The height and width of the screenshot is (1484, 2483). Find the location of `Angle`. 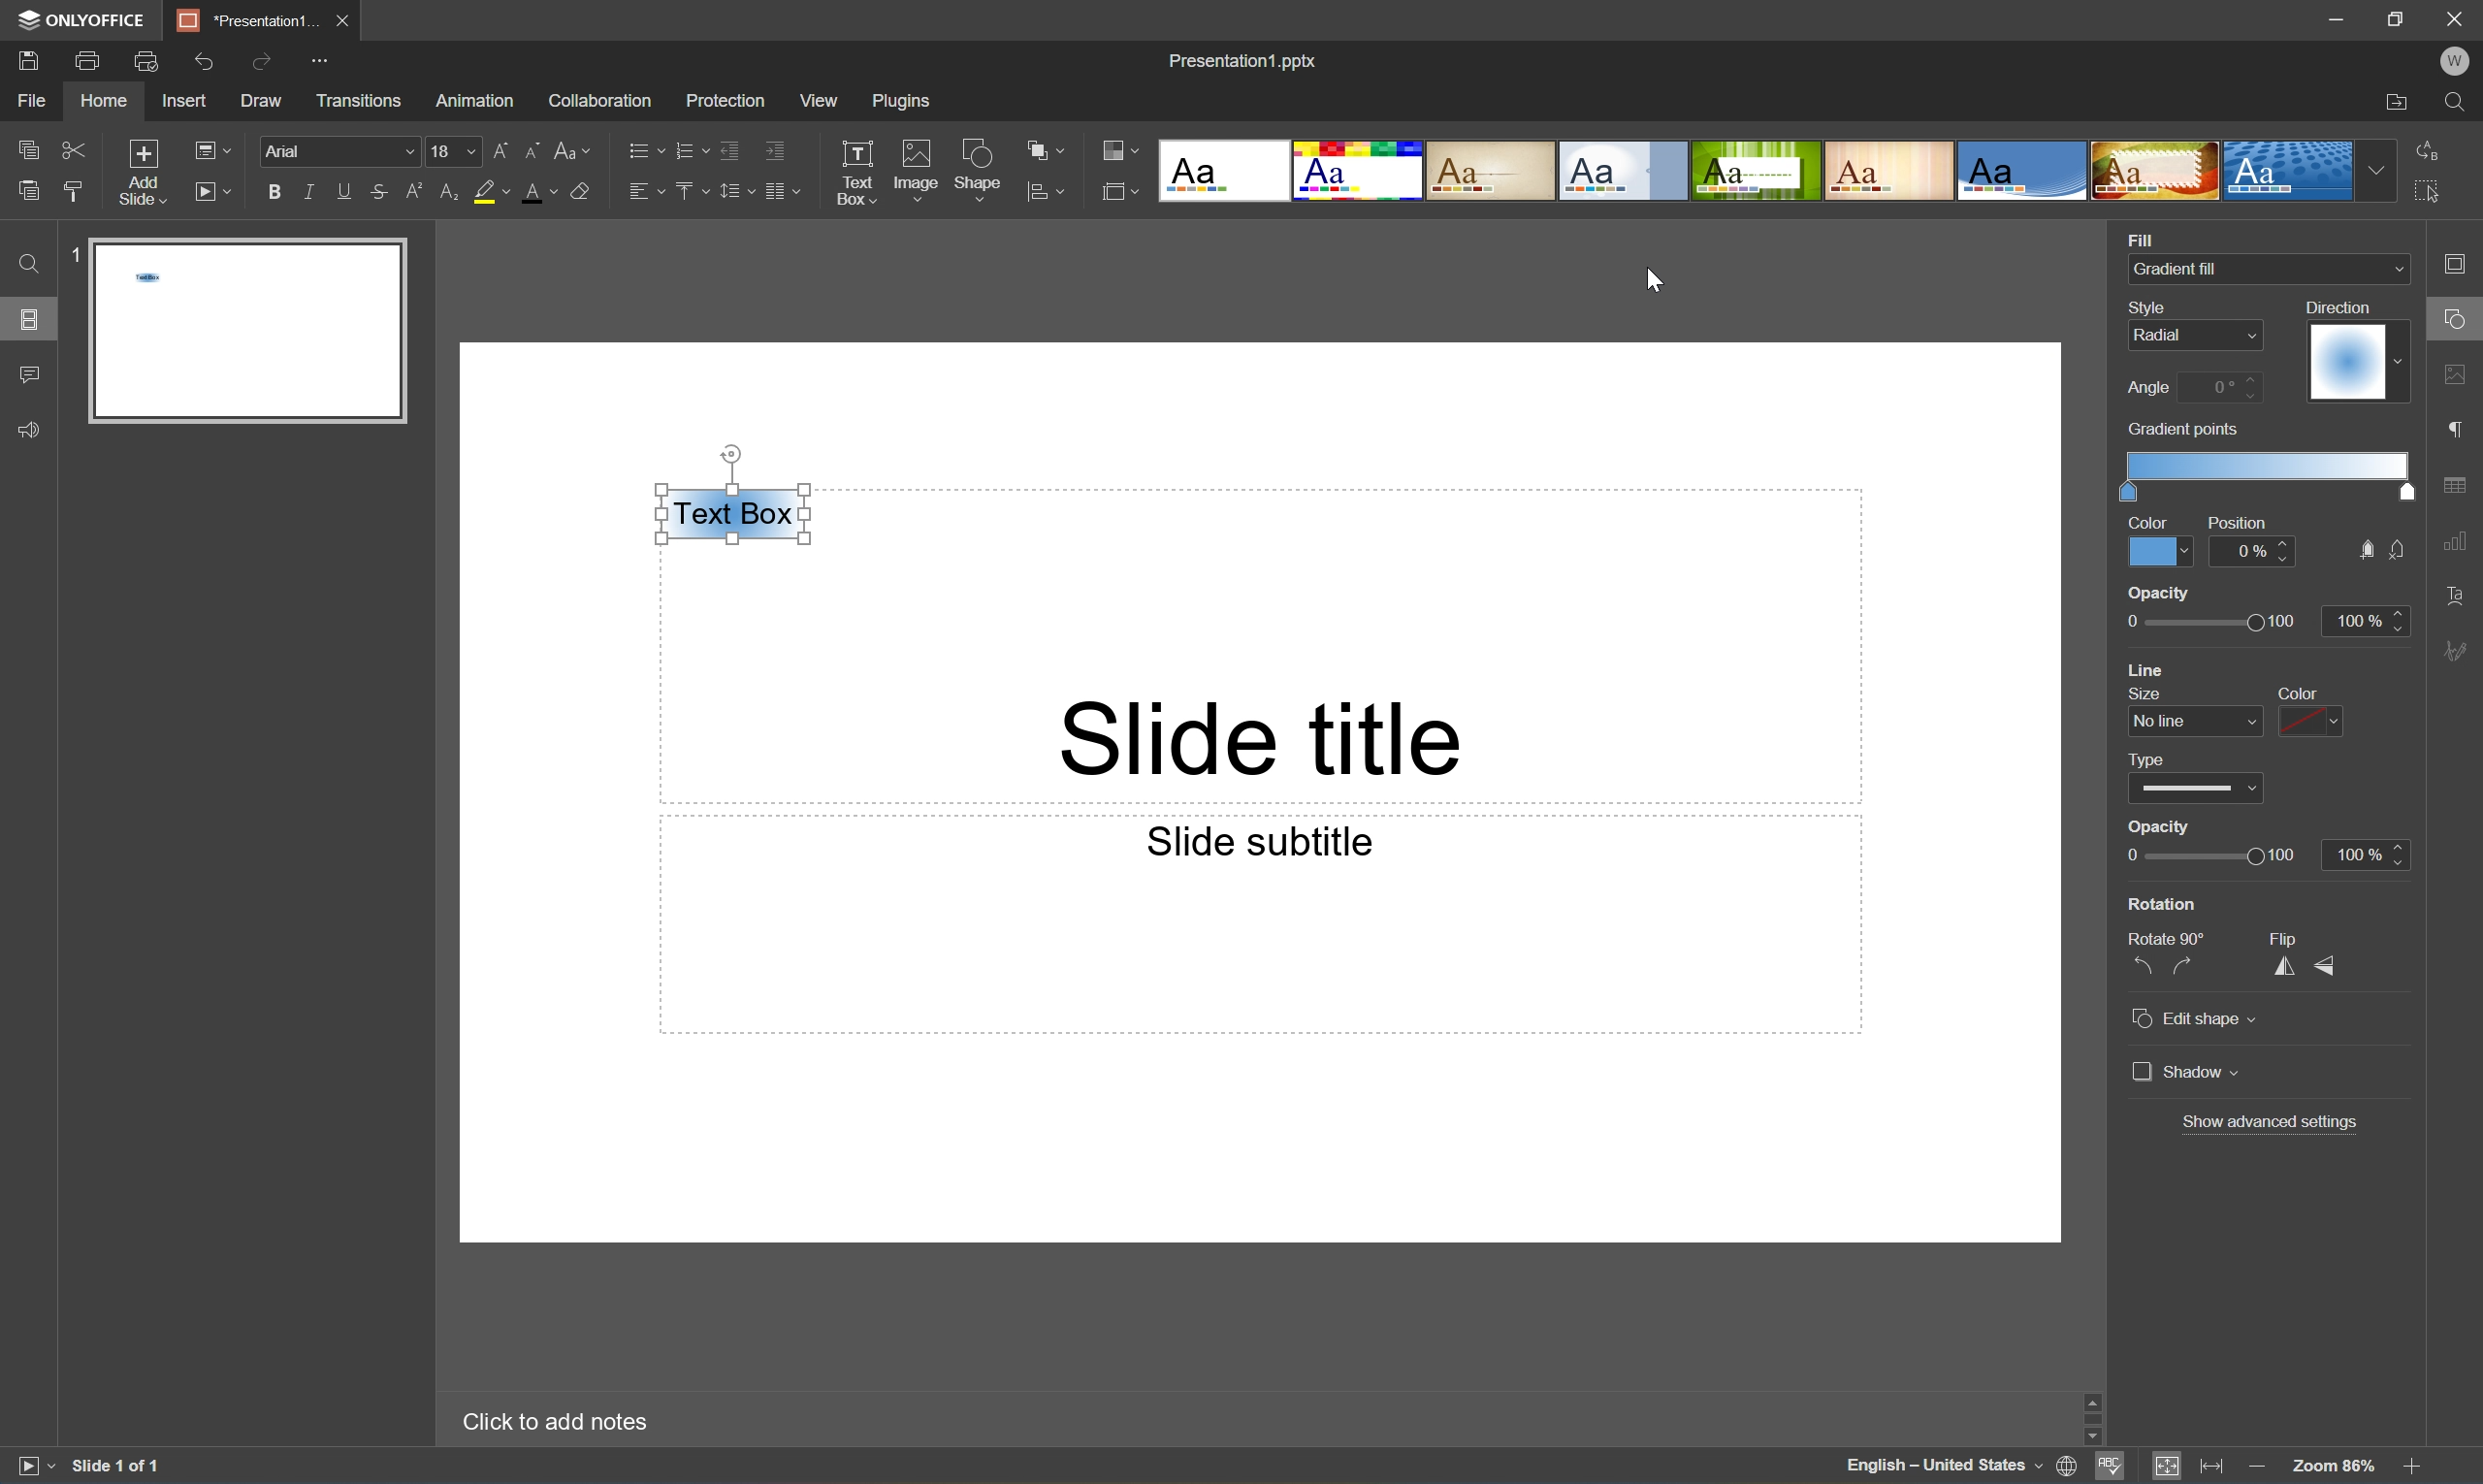

Angle is located at coordinates (2151, 389).